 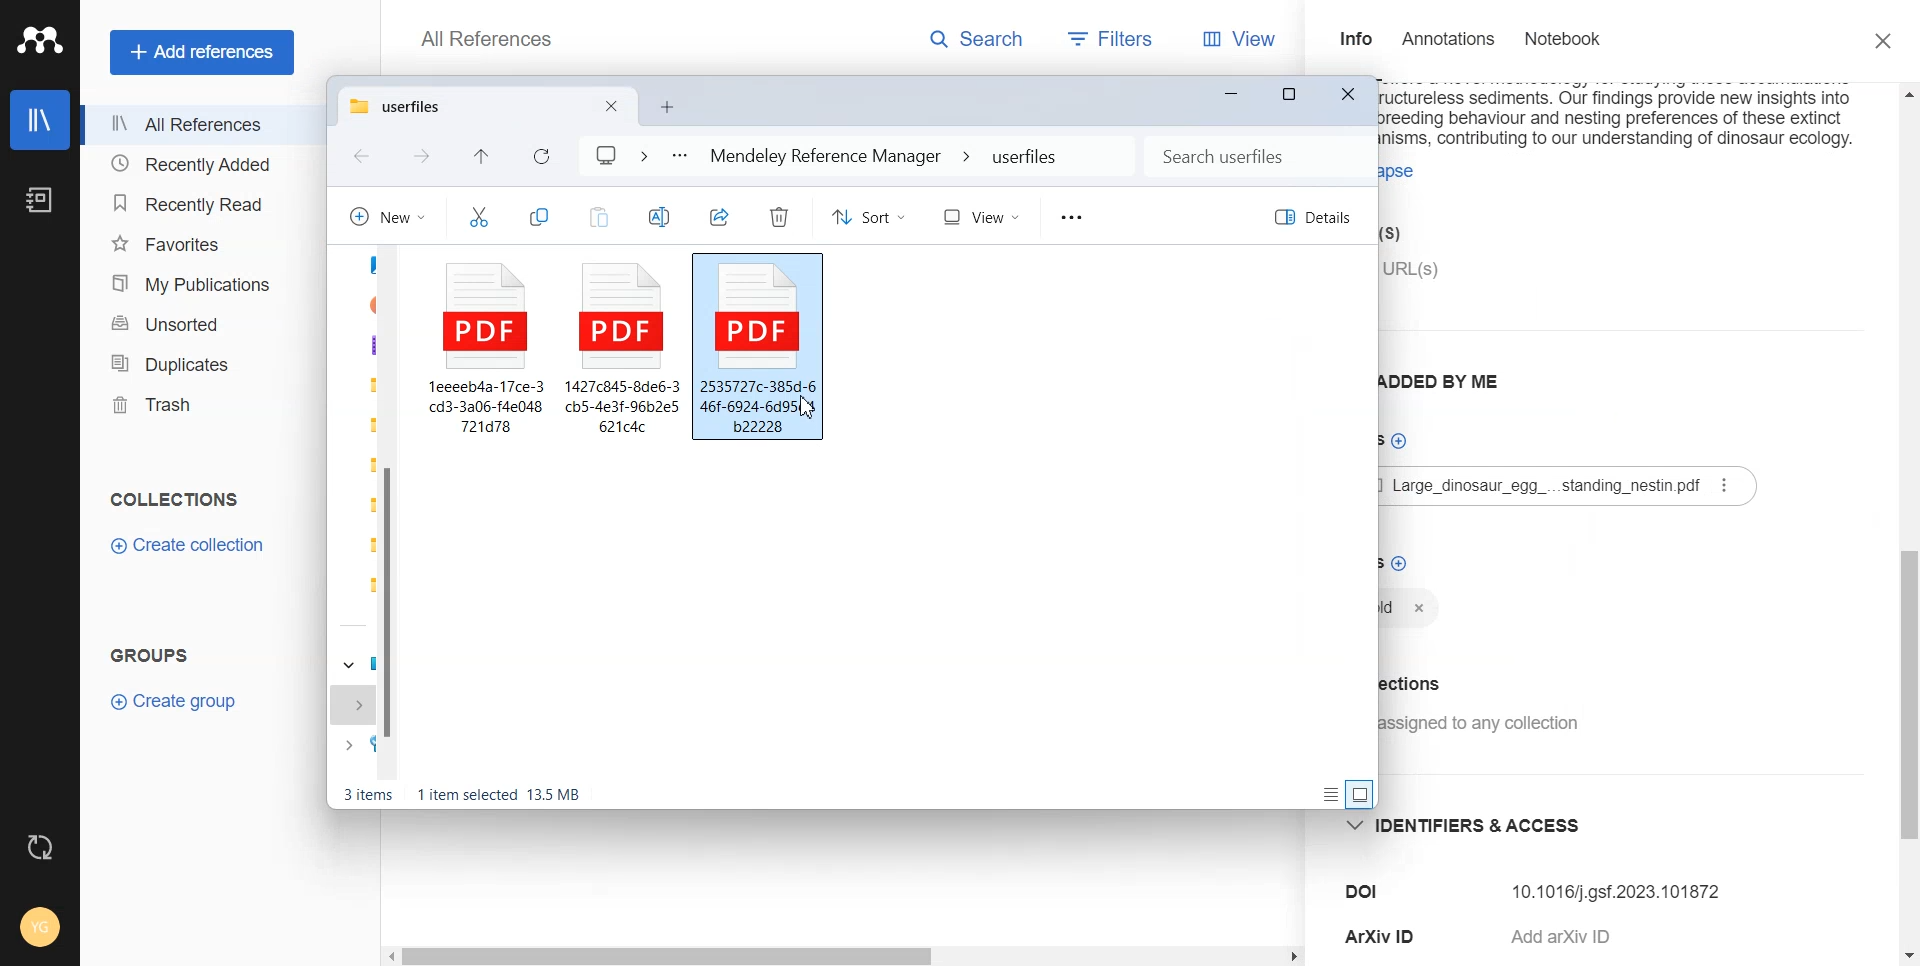 I want to click on Rename, so click(x=661, y=217).